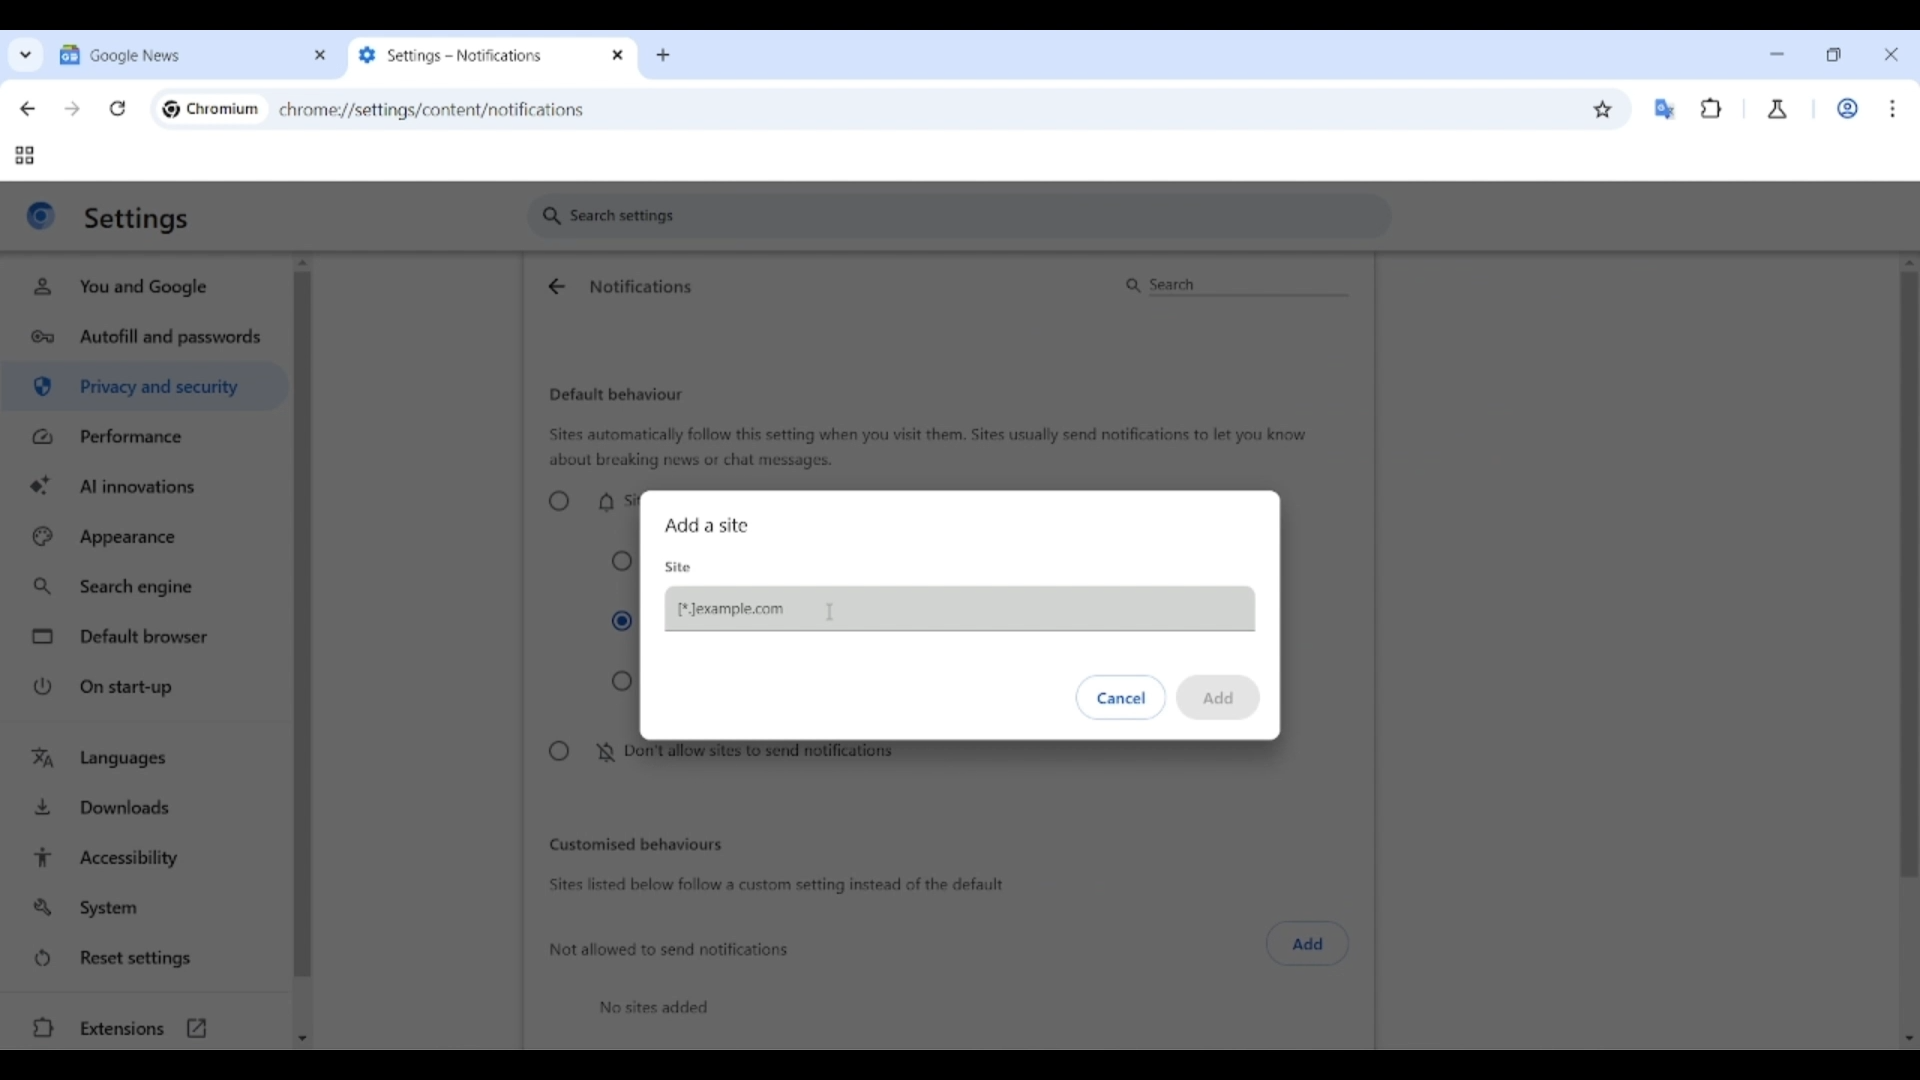  Describe the element at coordinates (476, 55) in the screenshot. I see `Tab 2` at that location.